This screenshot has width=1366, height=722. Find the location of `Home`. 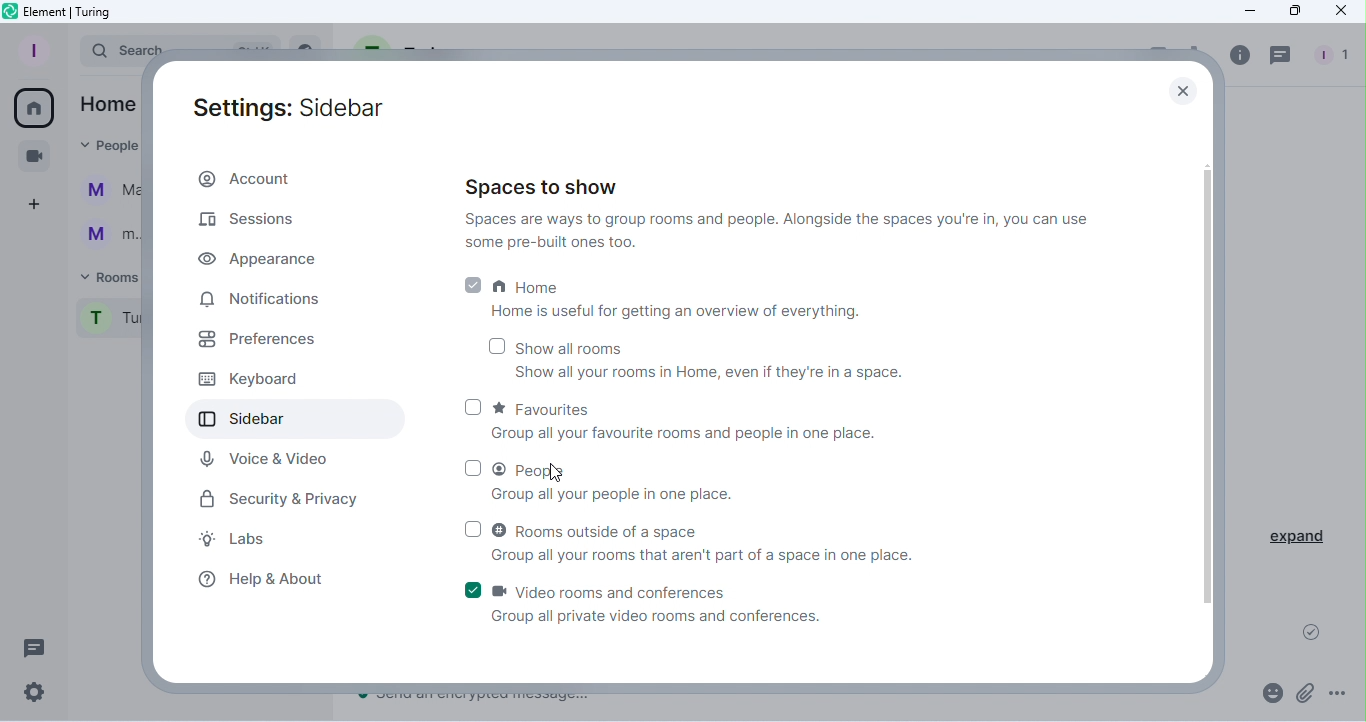

Home is located at coordinates (31, 107).